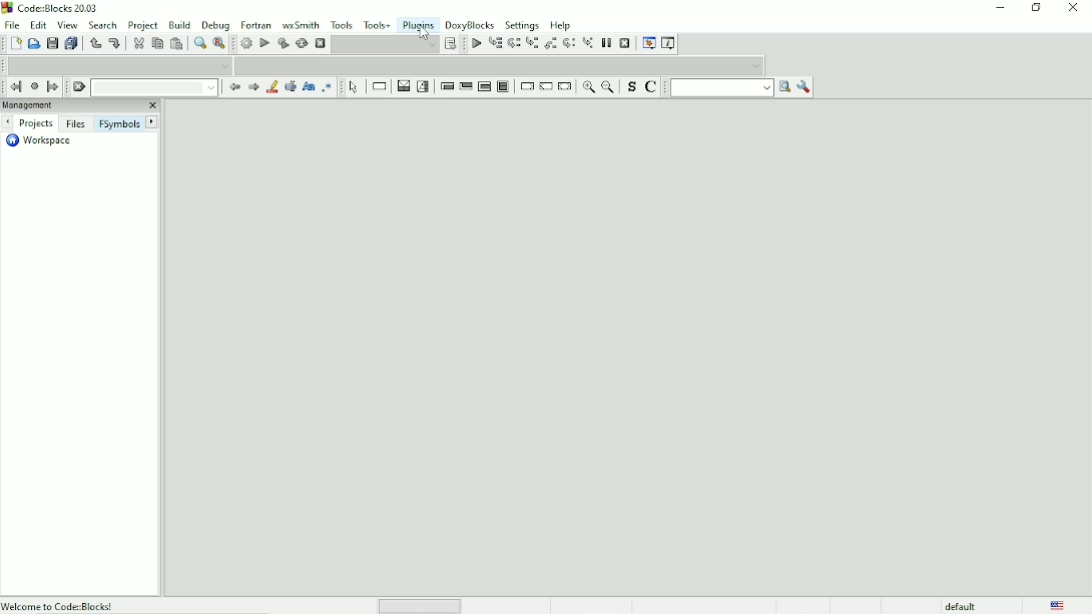 Image resolution: width=1092 pixels, height=614 pixels. I want to click on Files, so click(75, 123).